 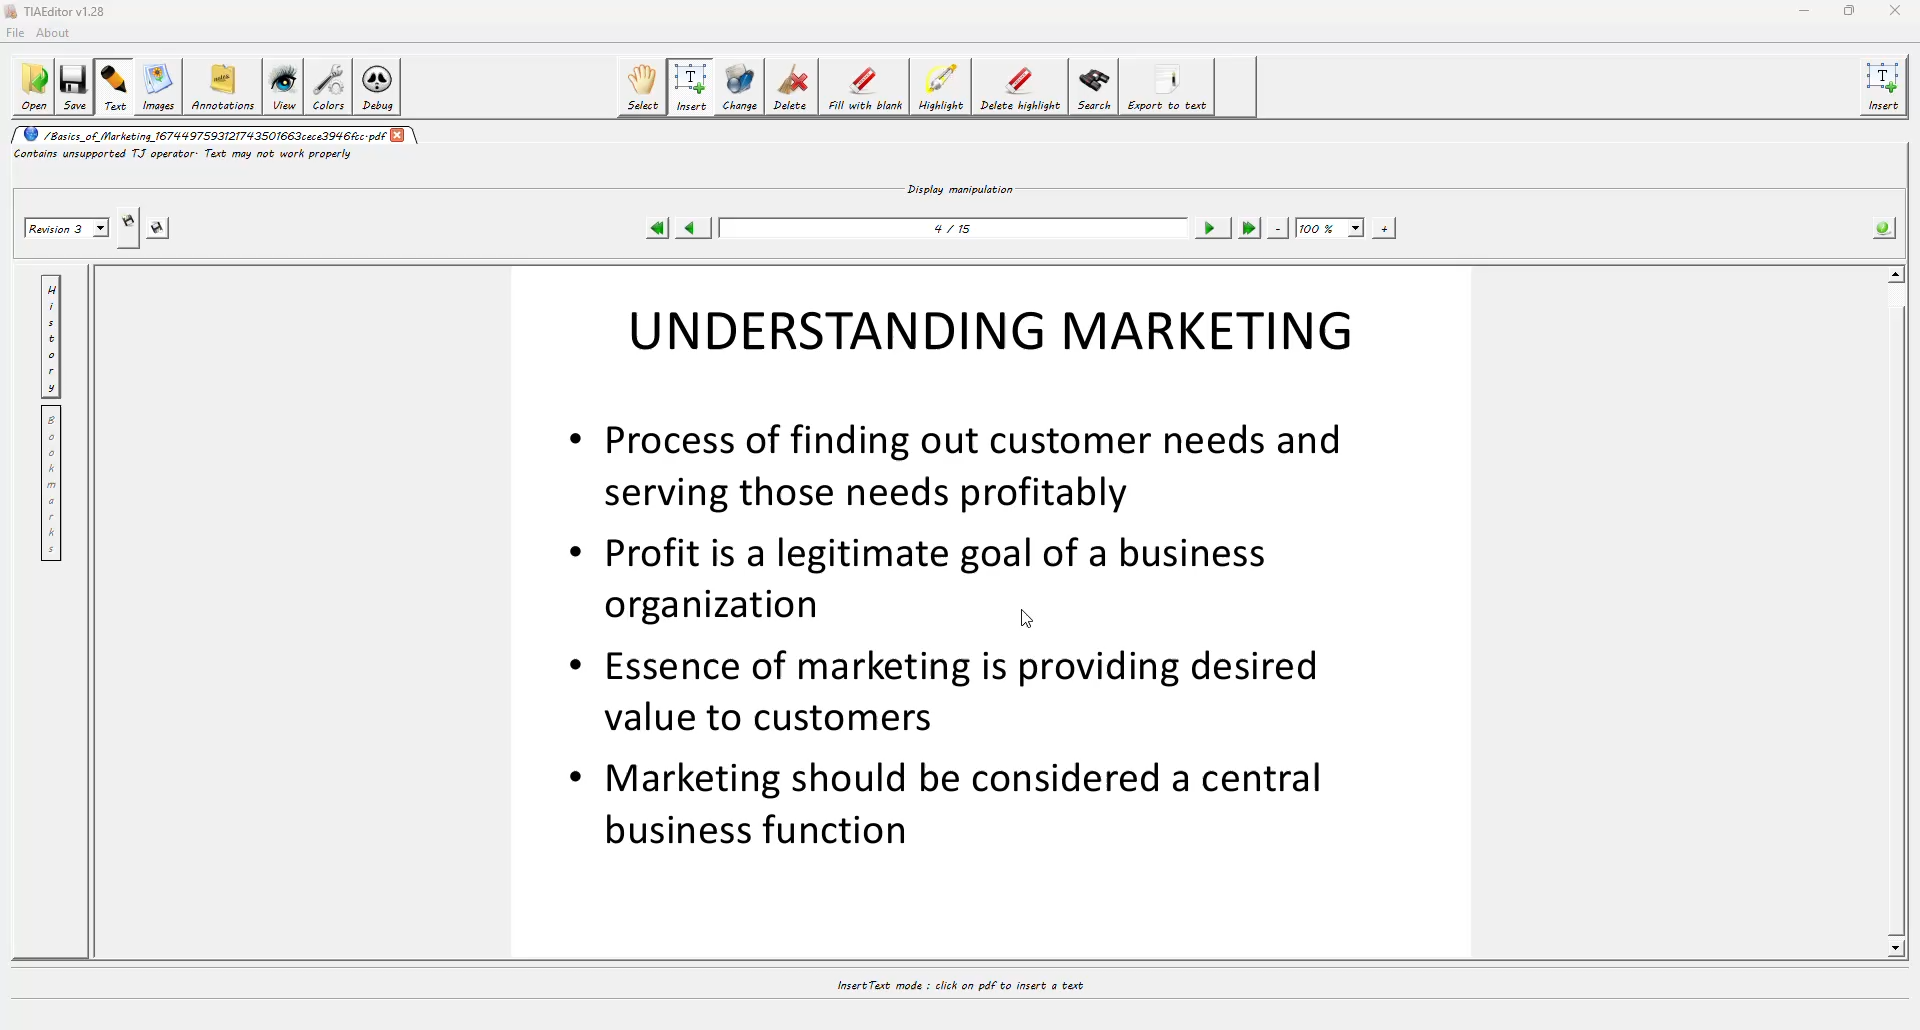 I want to click on saves the revision, so click(x=161, y=230).